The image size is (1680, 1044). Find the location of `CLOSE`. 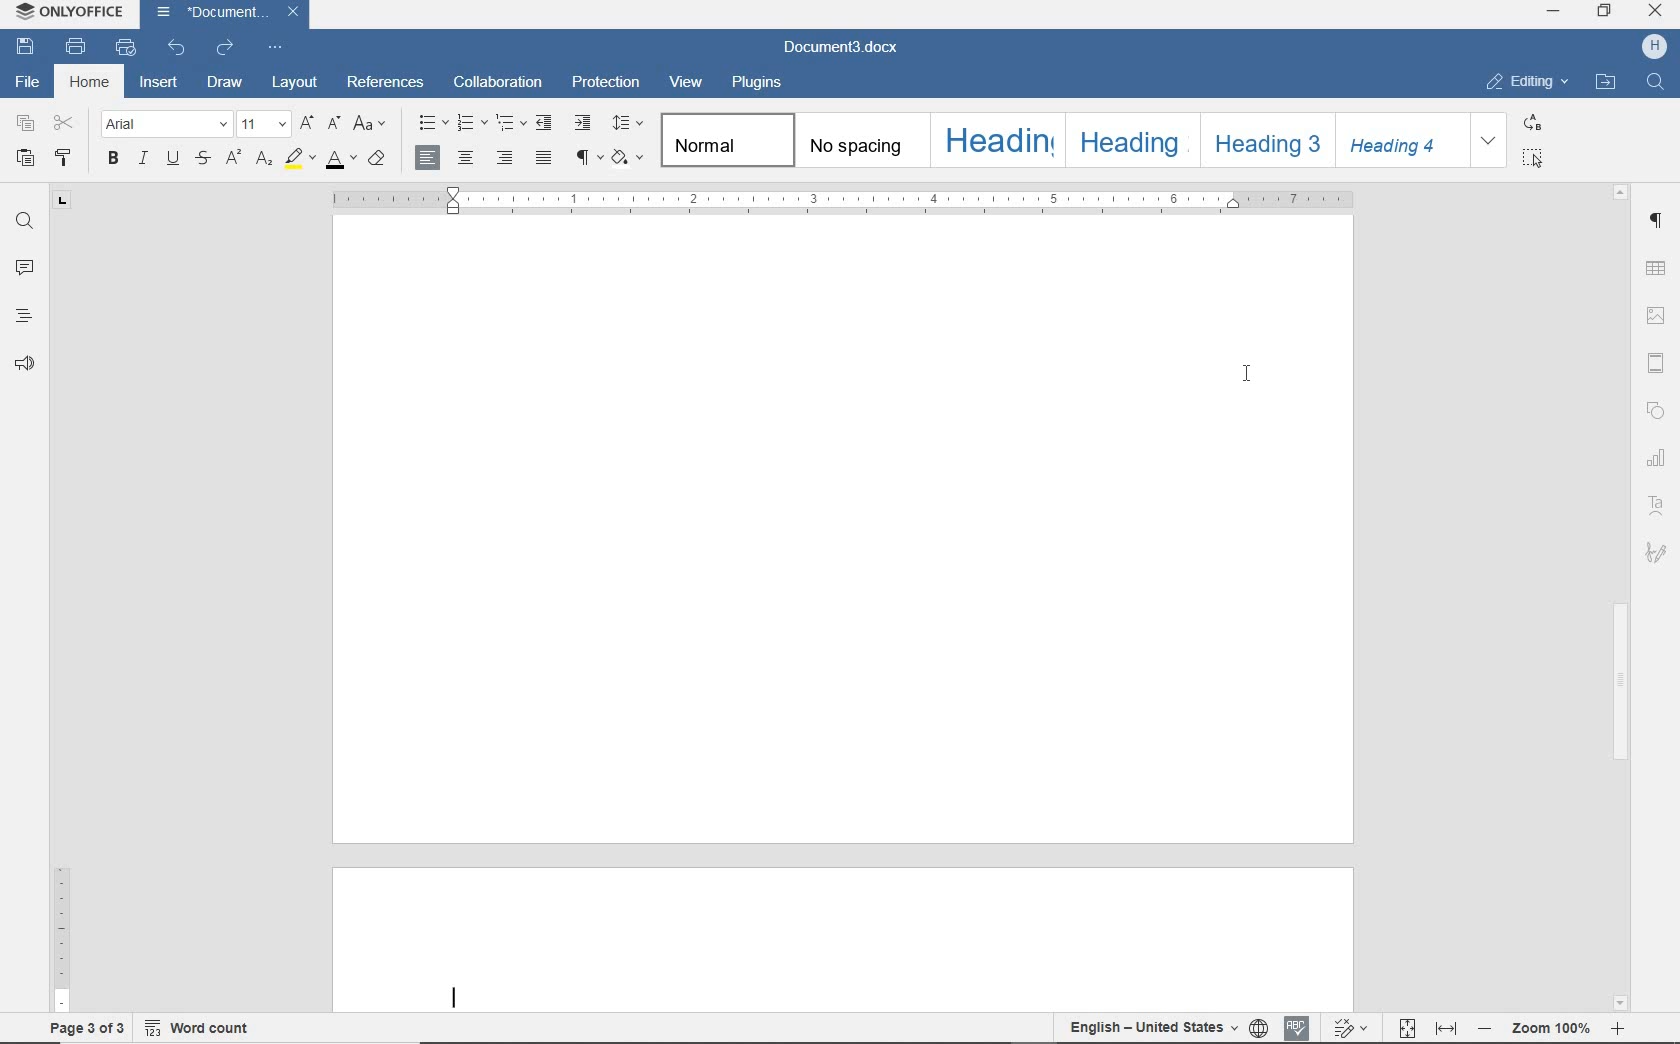

CLOSE is located at coordinates (1656, 14).